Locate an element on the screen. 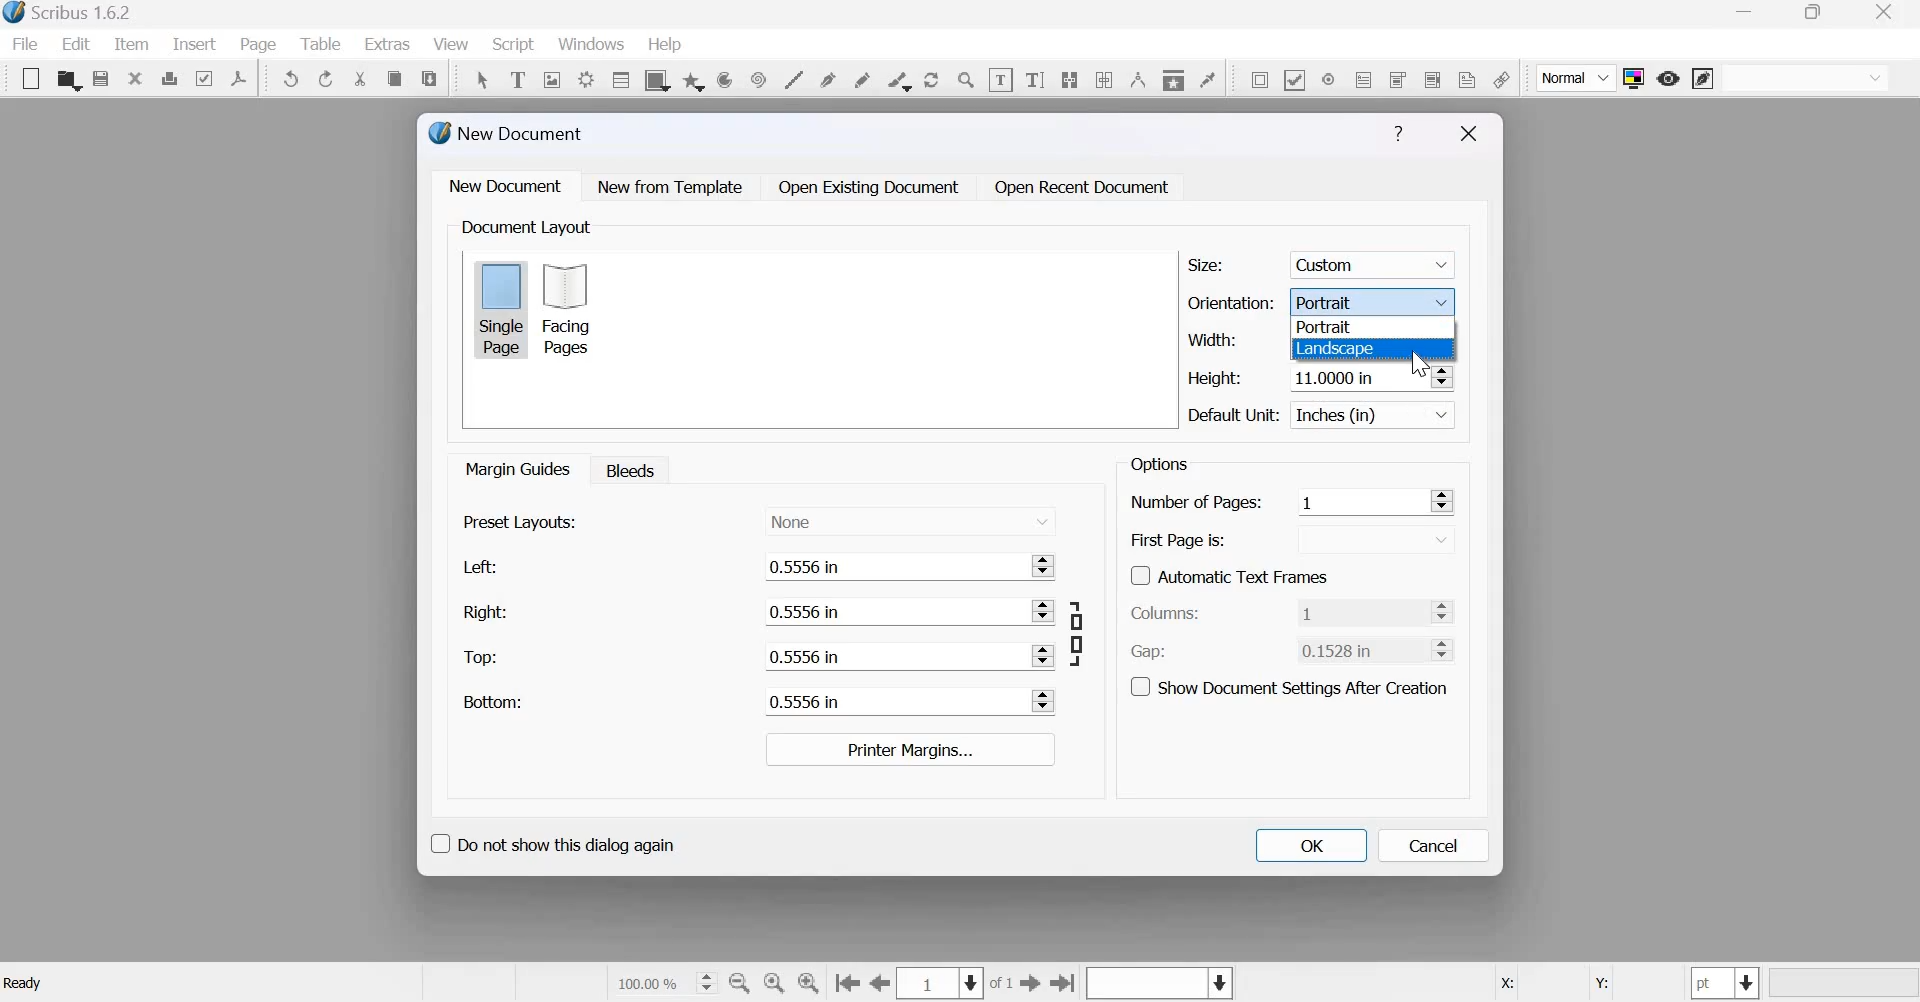 The height and width of the screenshot is (1002, 1920). OK is located at coordinates (1310, 845).